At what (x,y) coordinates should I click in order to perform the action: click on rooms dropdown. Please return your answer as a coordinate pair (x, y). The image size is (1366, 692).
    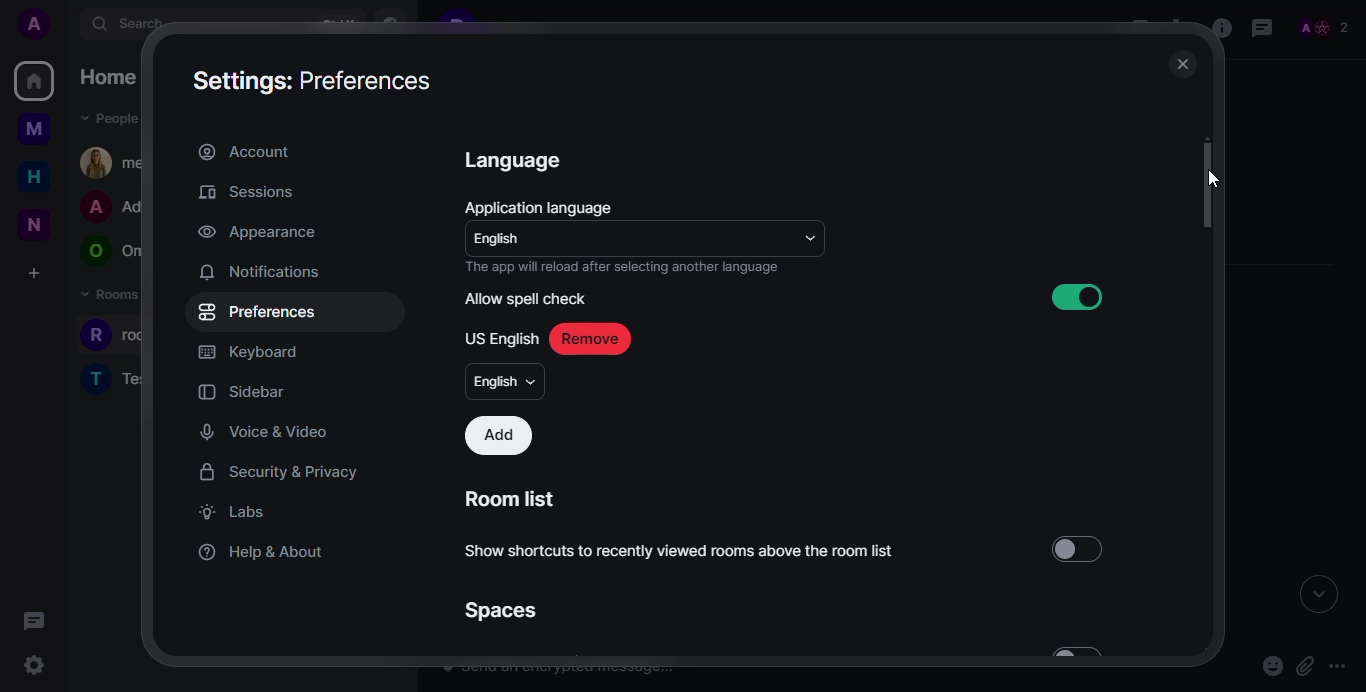
    Looking at the image, I should click on (126, 295).